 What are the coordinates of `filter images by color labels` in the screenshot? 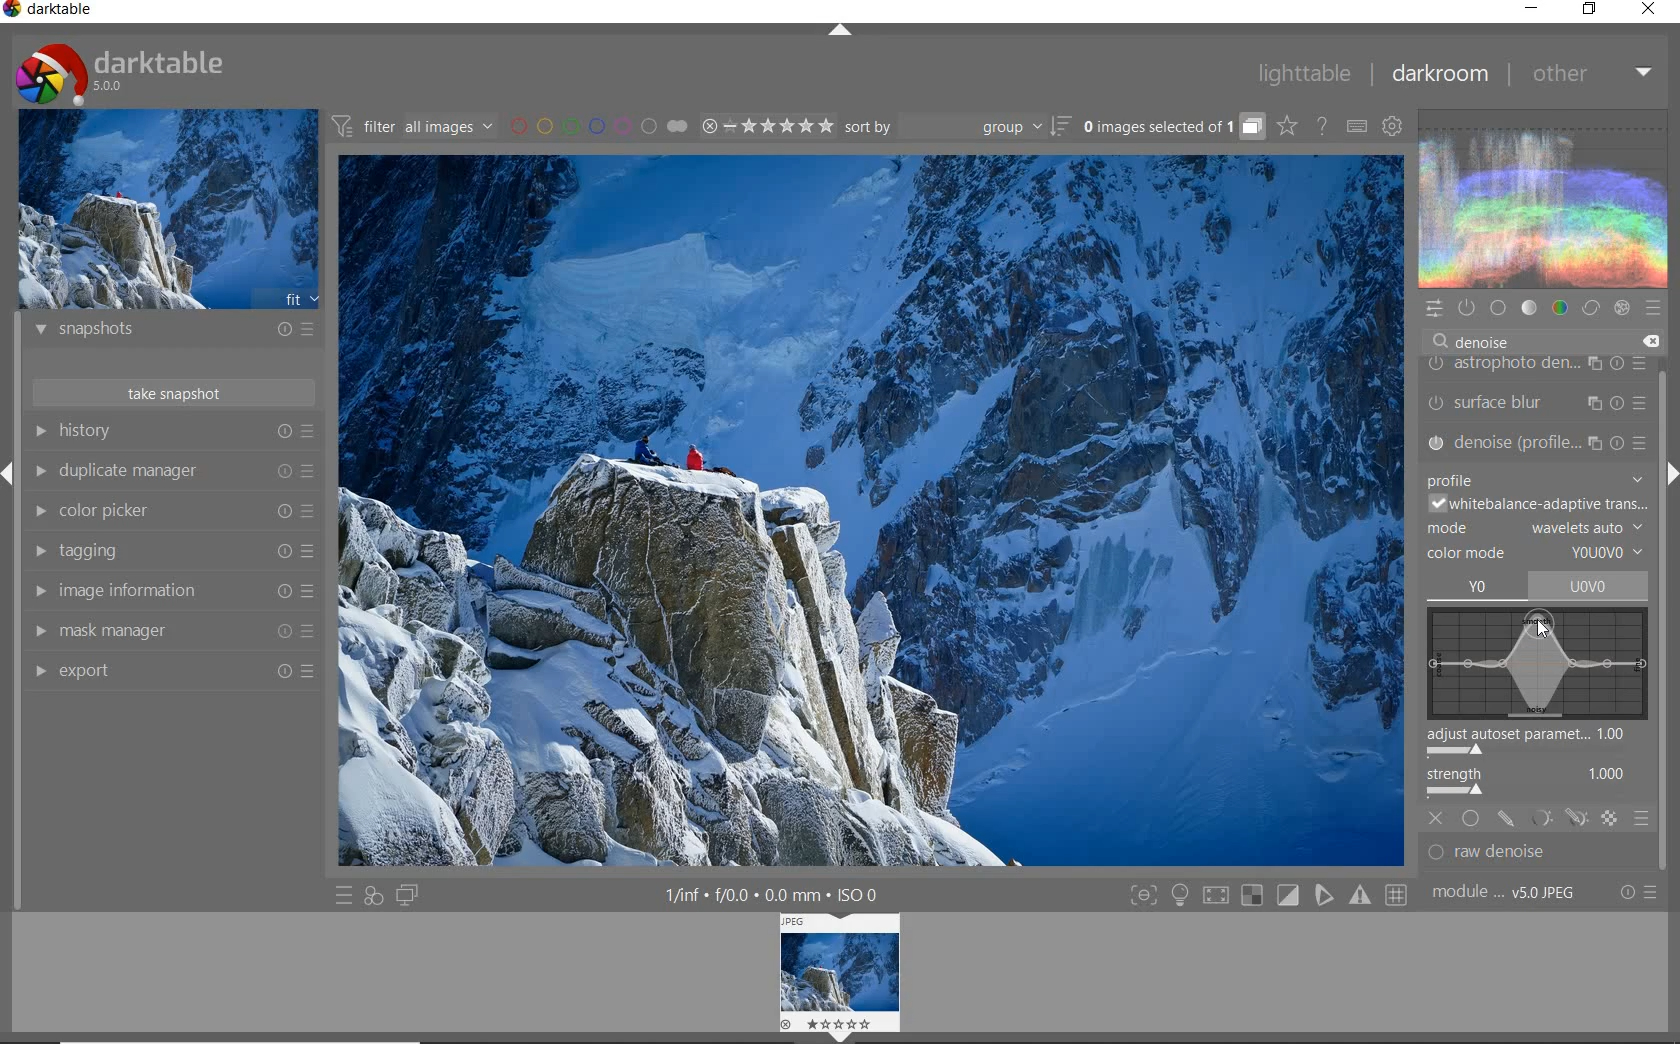 It's located at (599, 125).